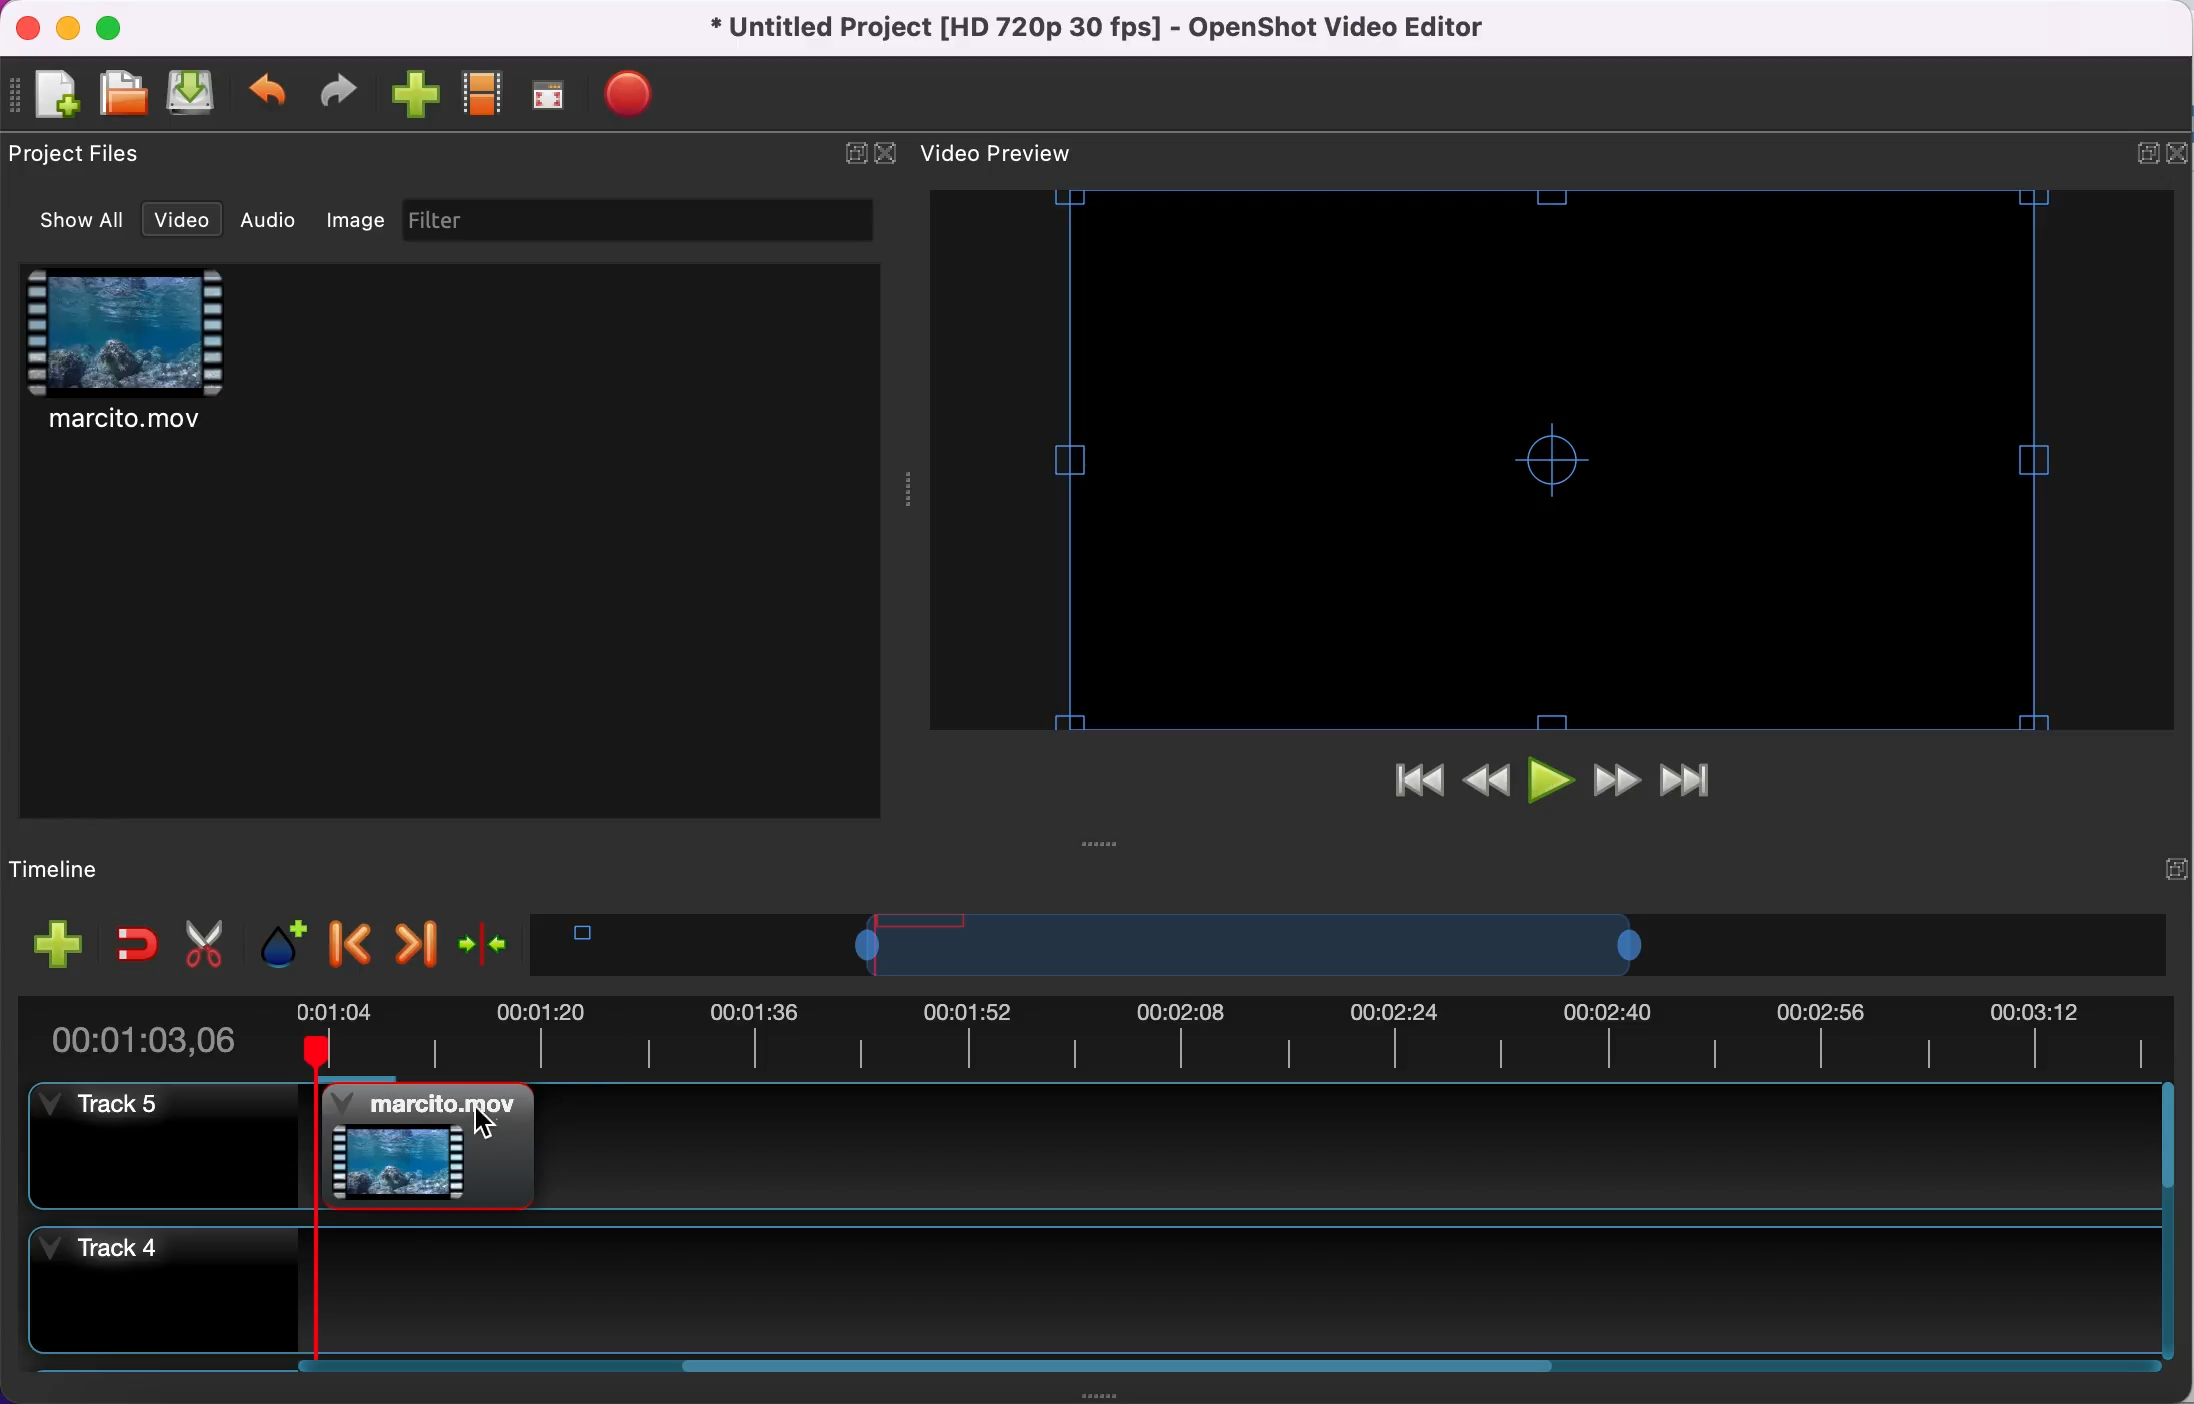 This screenshot has height=1404, width=2194. What do you see at coordinates (414, 95) in the screenshot?
I see `import file` at bounding box center [414, 95].